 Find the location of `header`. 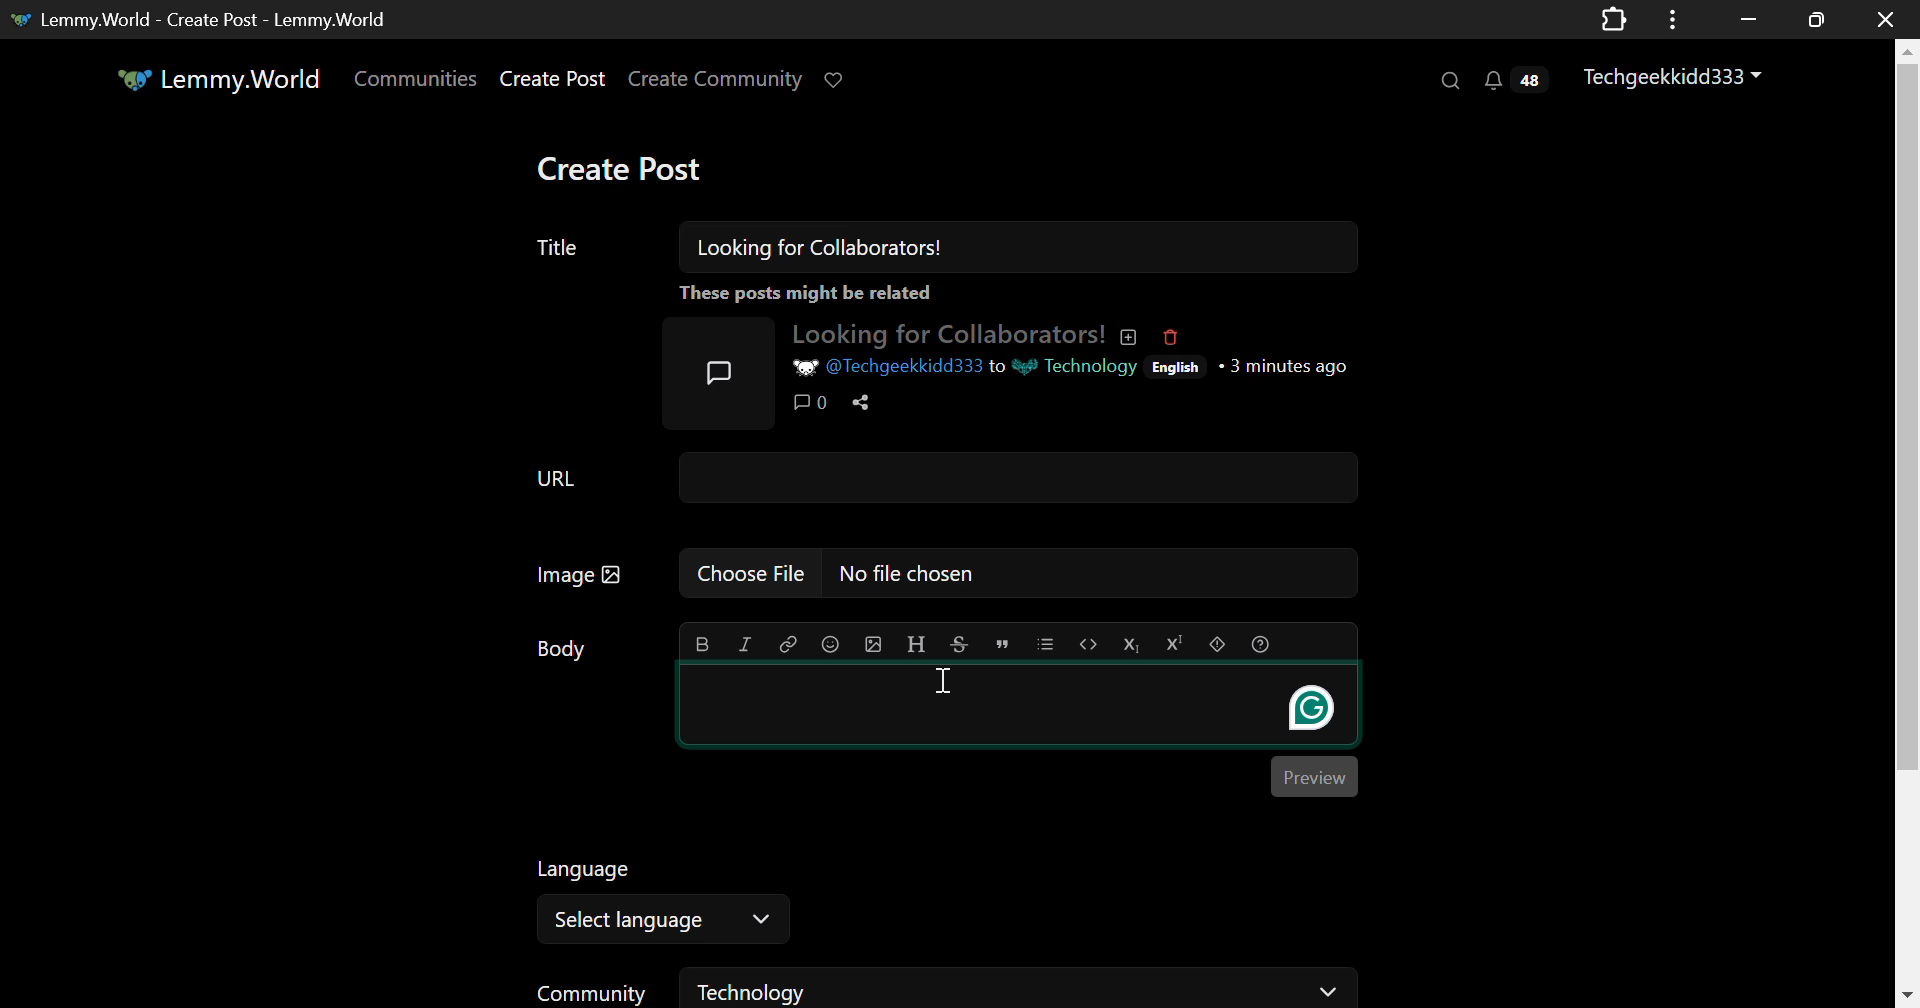

header is located at coordinates (917, 645).